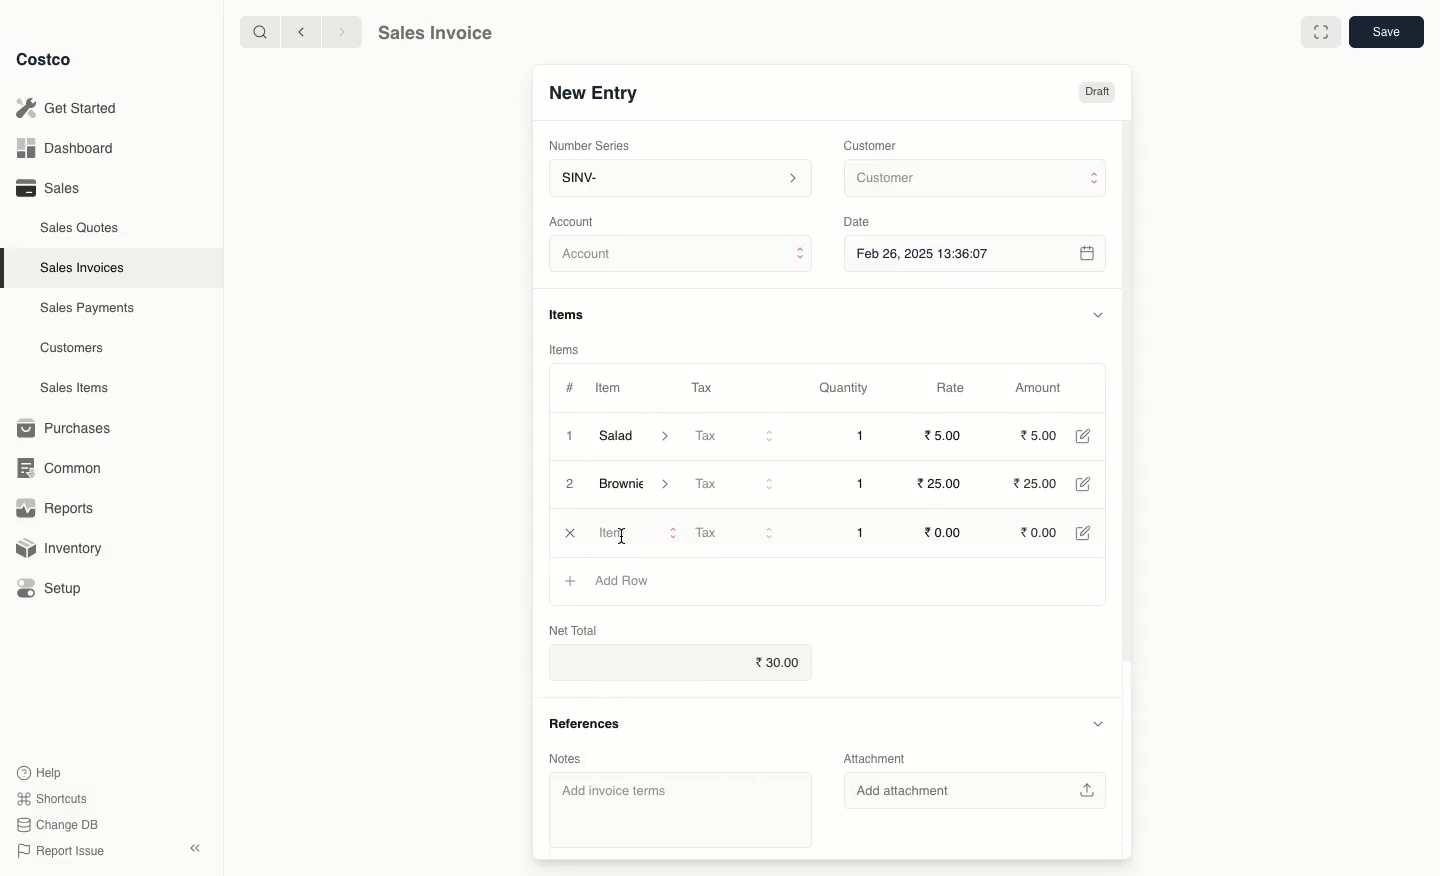 The width and height of the screenshot is (1440, 876). Describe the element at coordinates (679, 180) in the screenshot. I see `SINV-` at that location.